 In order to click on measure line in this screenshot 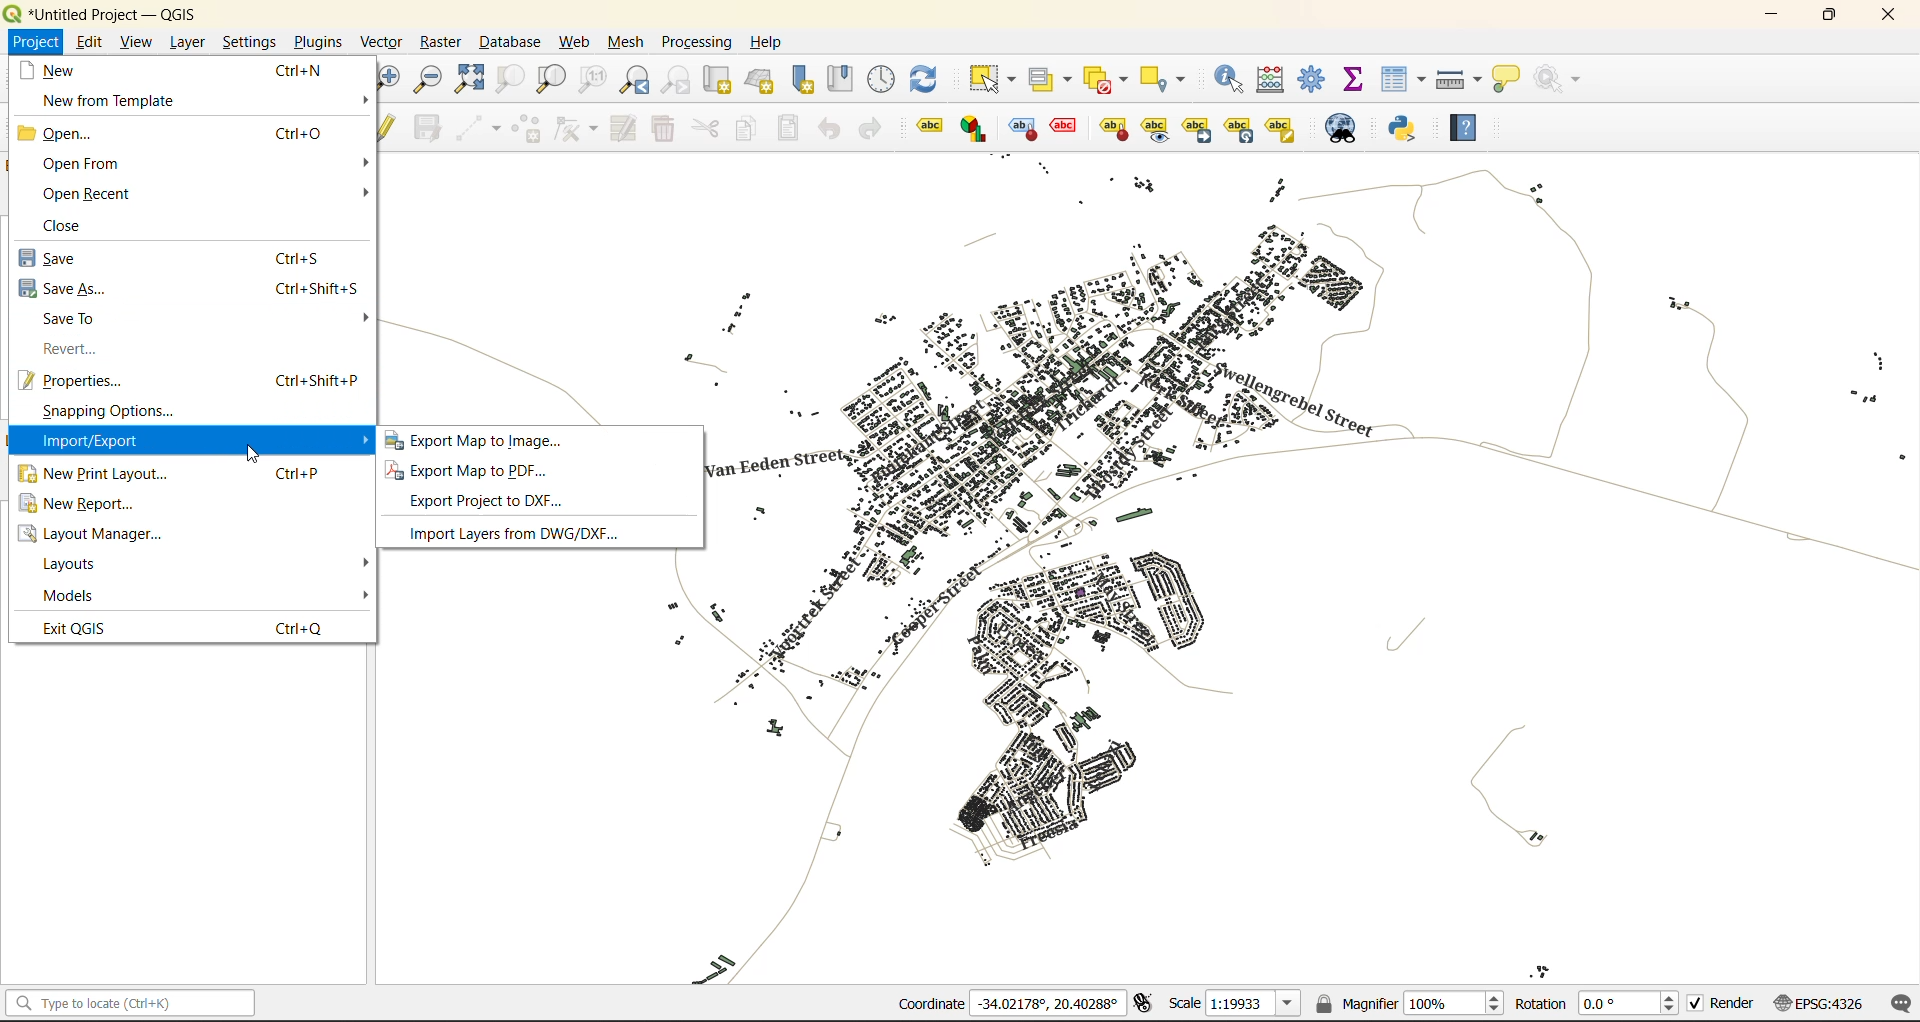, I will do `click(1459, 78)`.